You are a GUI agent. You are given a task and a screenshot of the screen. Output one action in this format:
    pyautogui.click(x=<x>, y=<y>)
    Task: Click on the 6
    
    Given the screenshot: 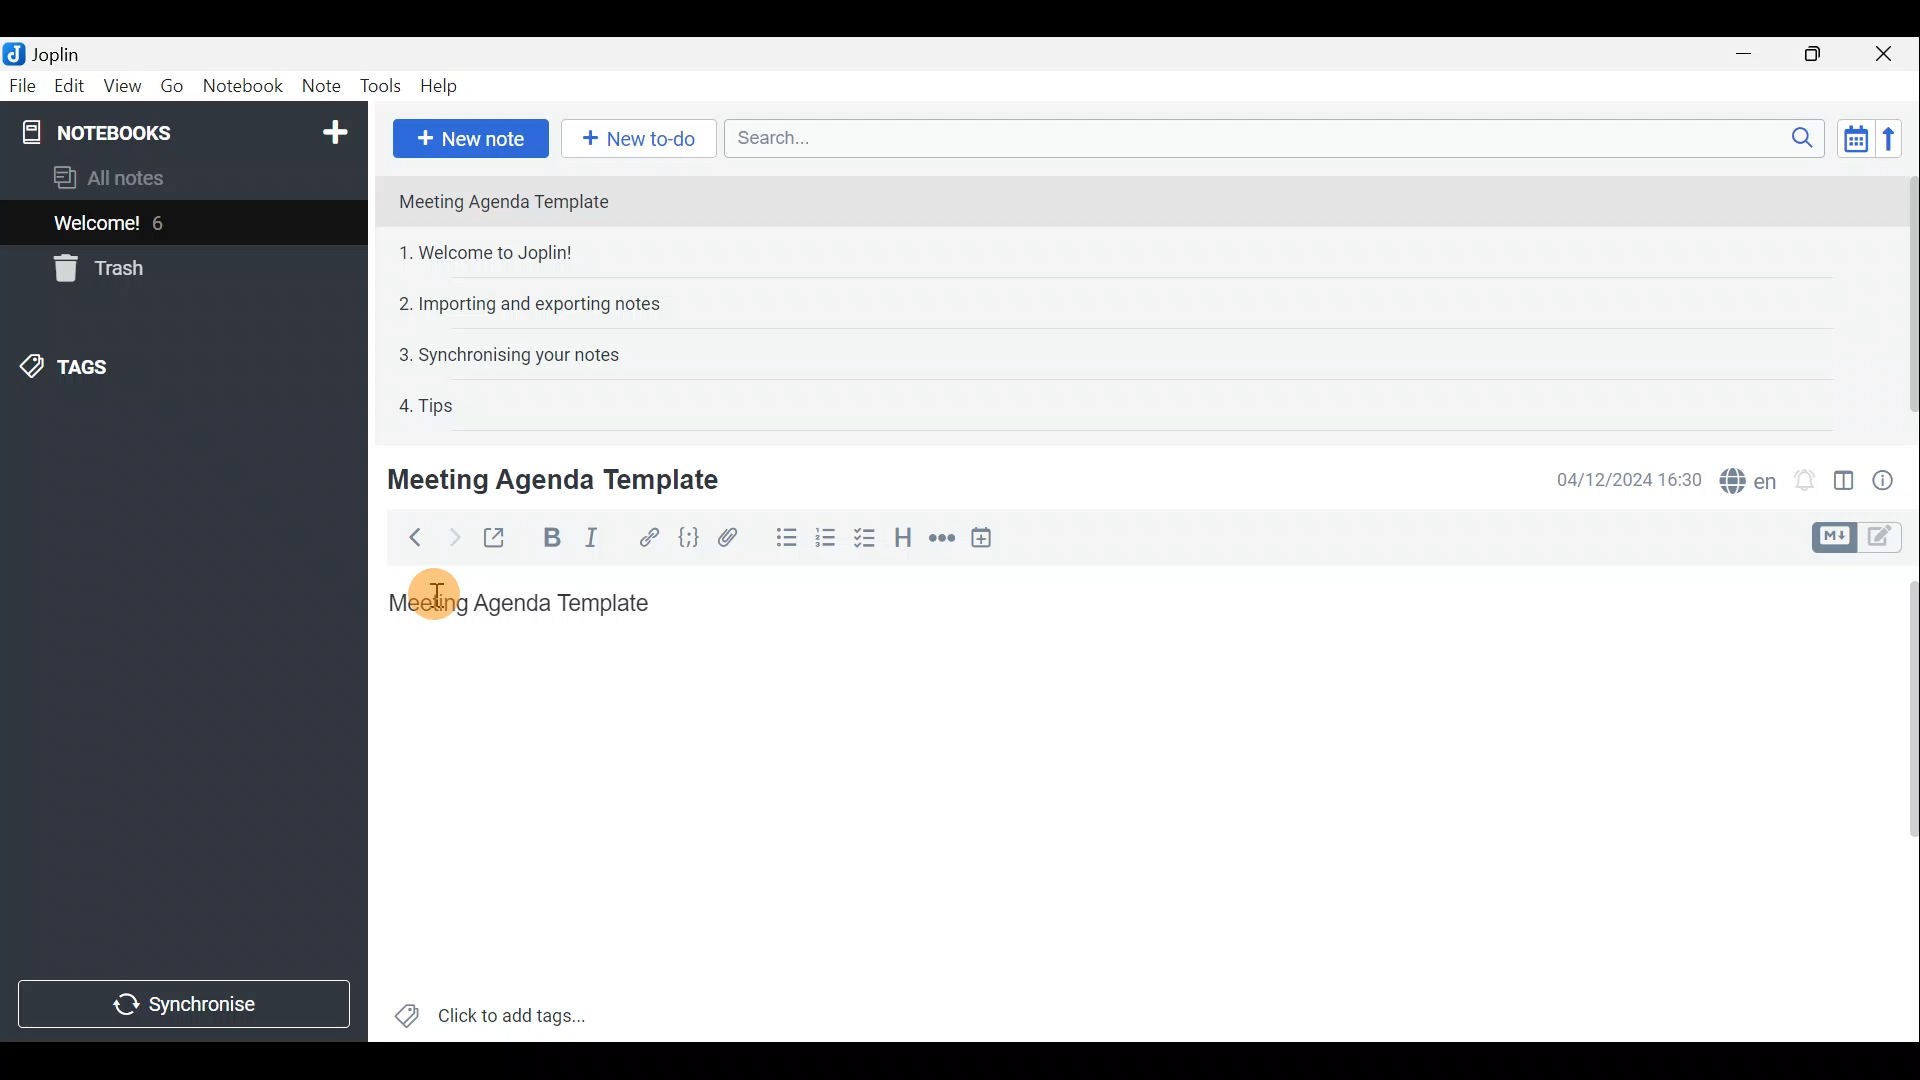 What is the action you would take?
    pyautogui.click(x=164, y=223)
    